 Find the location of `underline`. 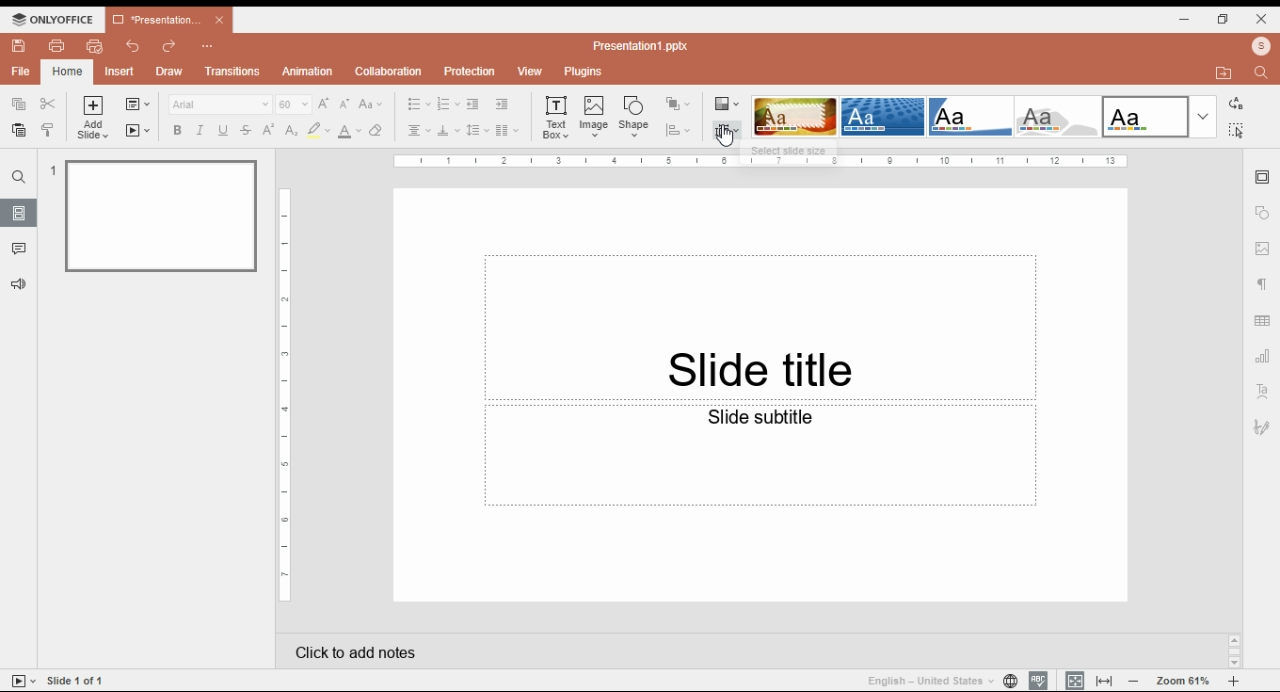

underline is located at coordinates (222, 130).